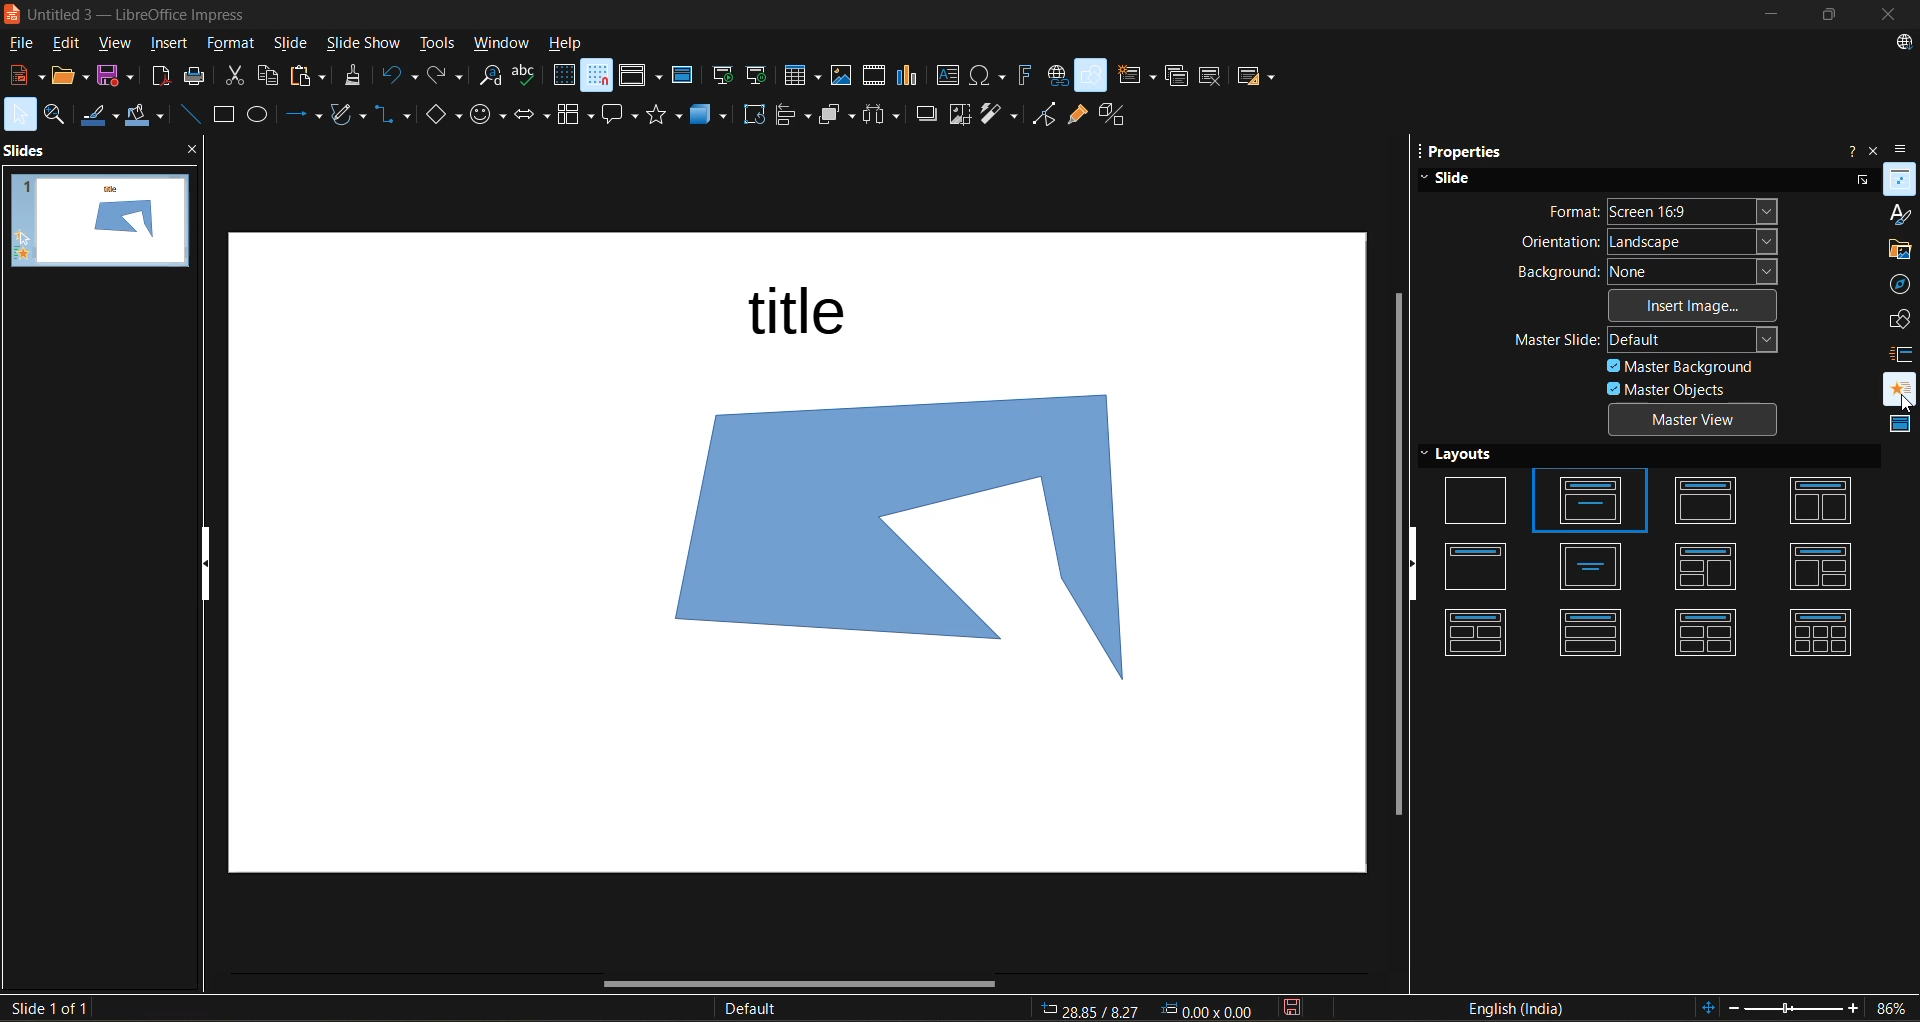  Describe the element at coordinates (957, 116) in the screenshot. I see `crop image` at that location.